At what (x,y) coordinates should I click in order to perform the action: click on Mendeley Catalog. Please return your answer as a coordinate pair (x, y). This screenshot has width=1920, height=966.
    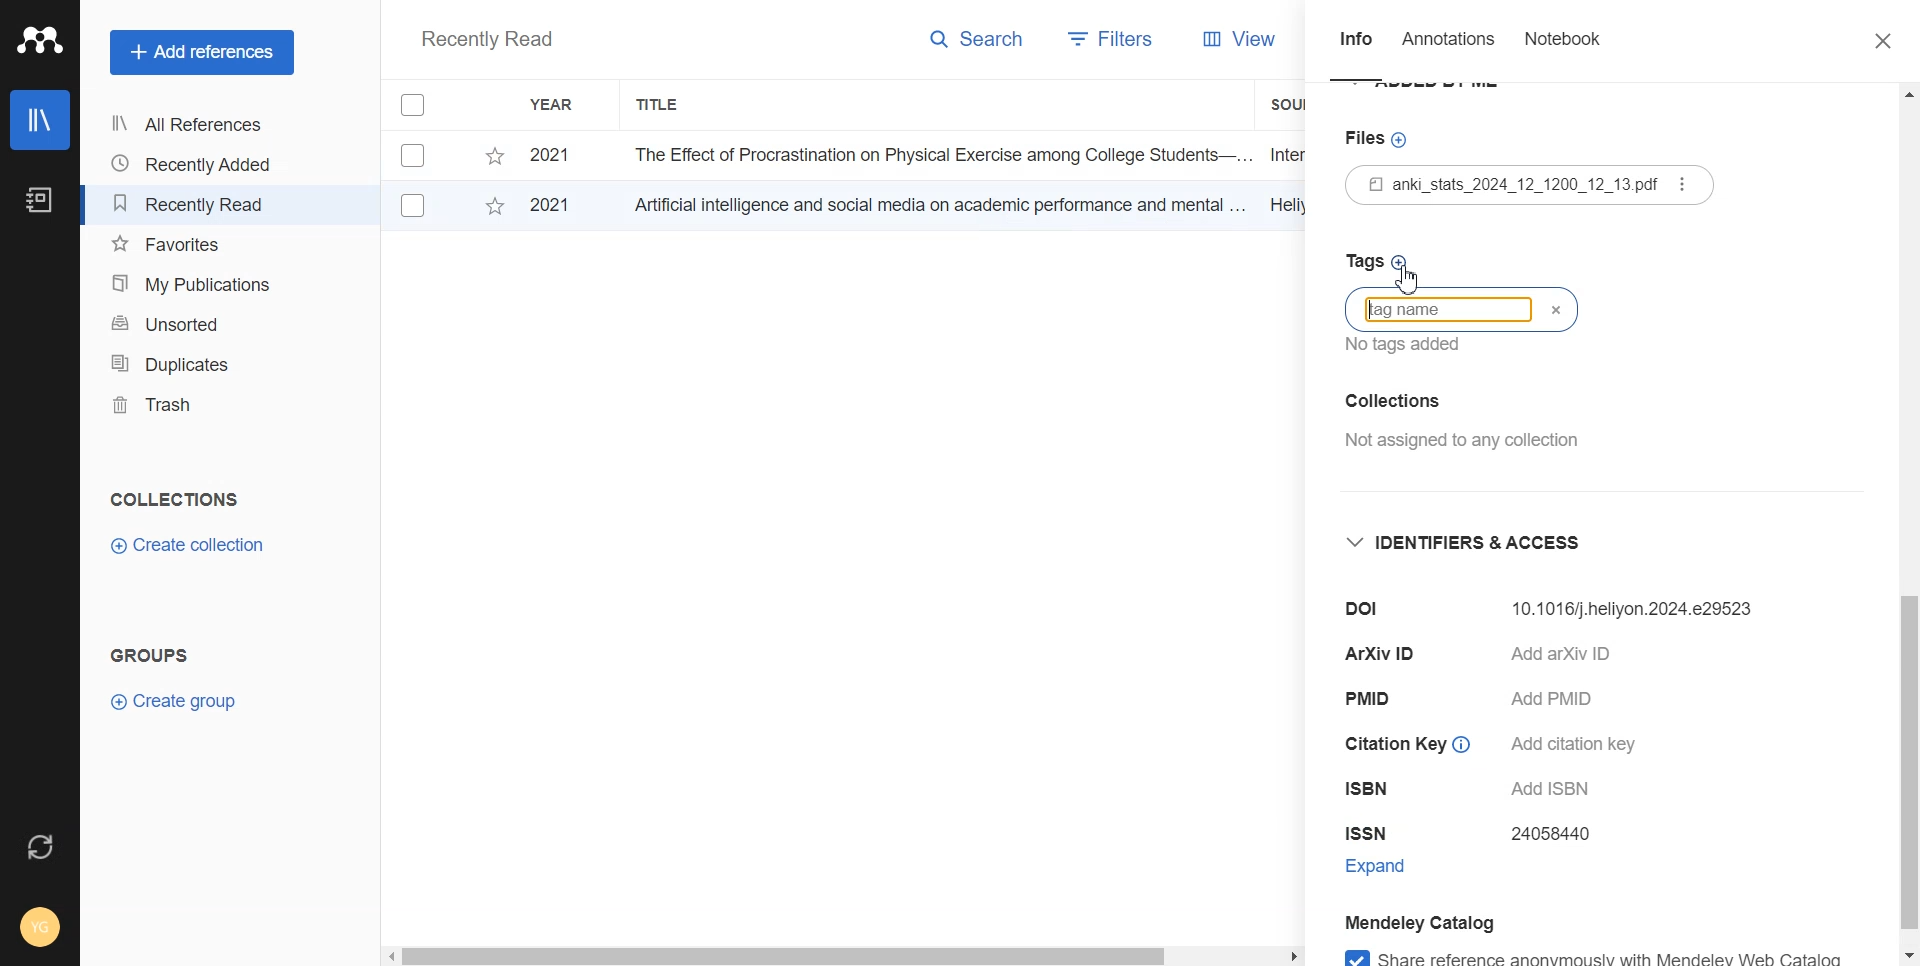
    Looking at the image, I should click on (1455, 922).